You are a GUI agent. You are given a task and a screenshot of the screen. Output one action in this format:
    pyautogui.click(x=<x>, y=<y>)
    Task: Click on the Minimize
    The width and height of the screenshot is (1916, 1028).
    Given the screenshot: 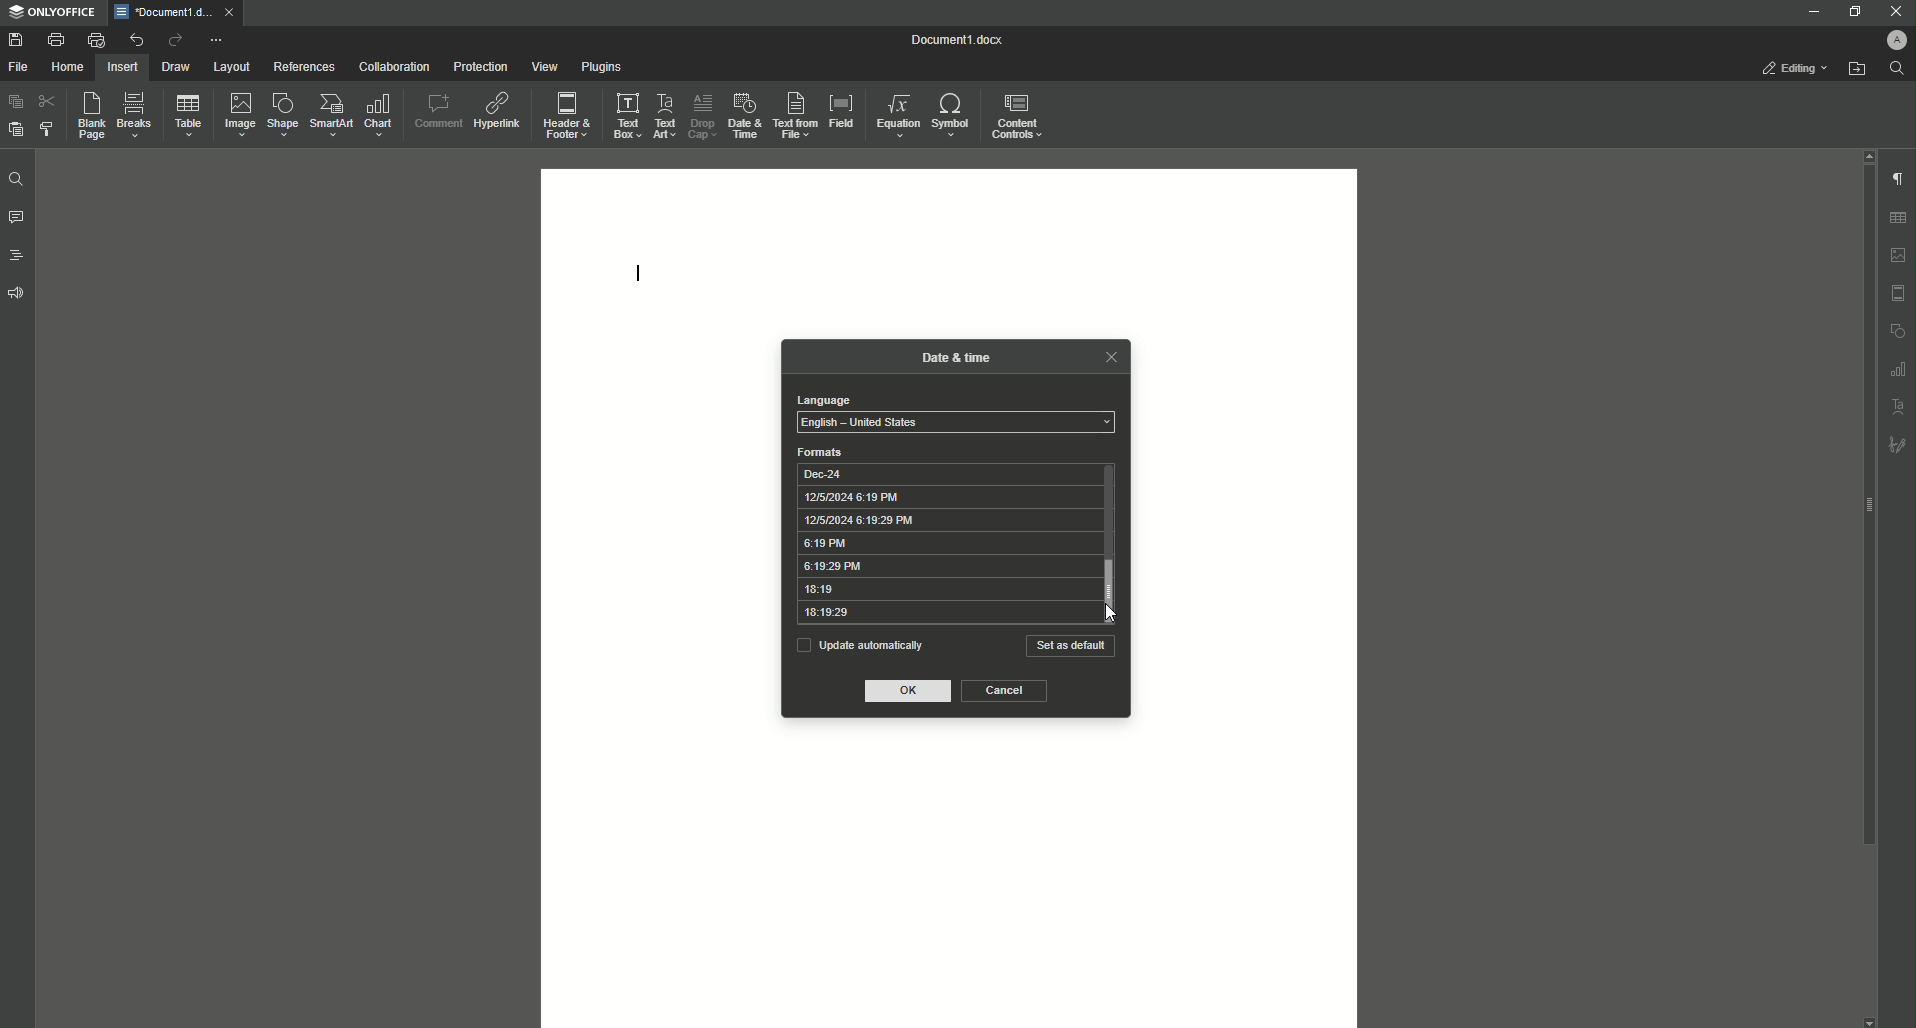 What is the action you would take?
    pyautogui.click(x=1811, y=11)
    